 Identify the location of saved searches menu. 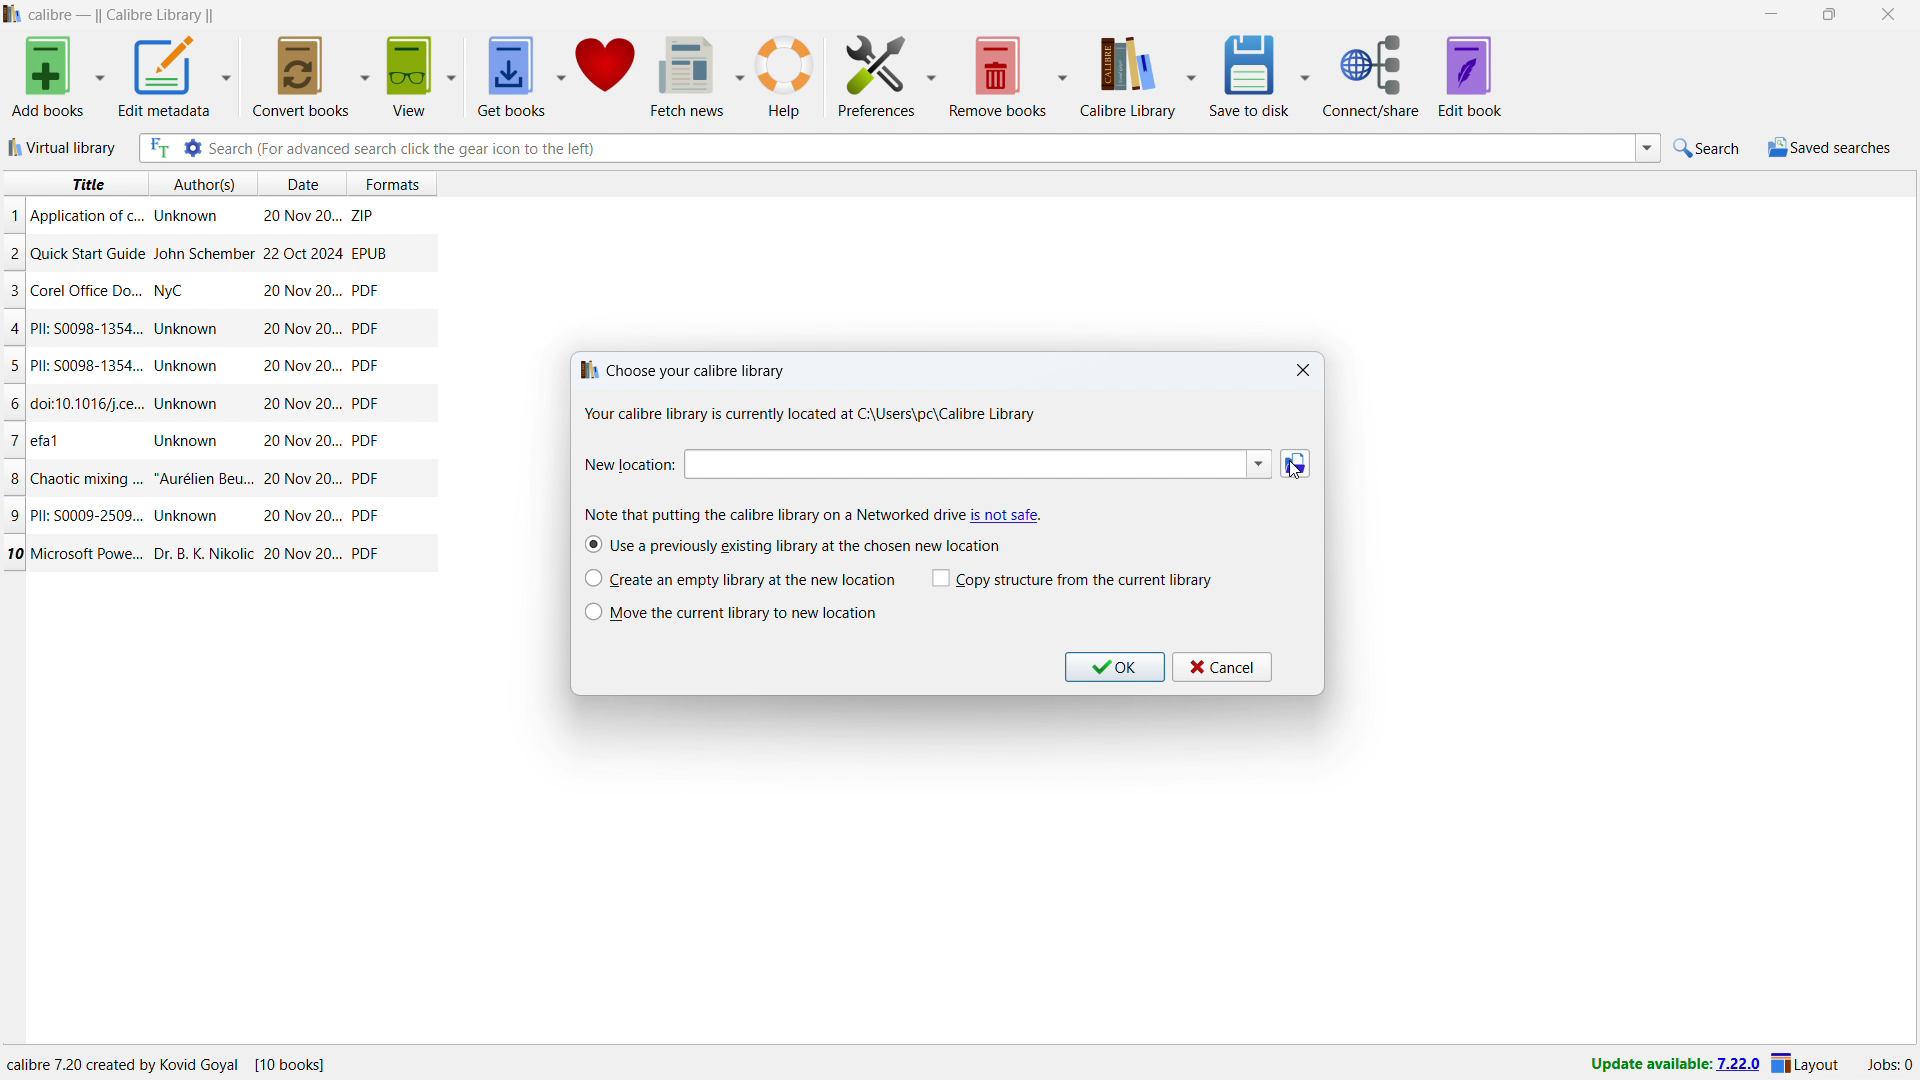
(1829, 148).